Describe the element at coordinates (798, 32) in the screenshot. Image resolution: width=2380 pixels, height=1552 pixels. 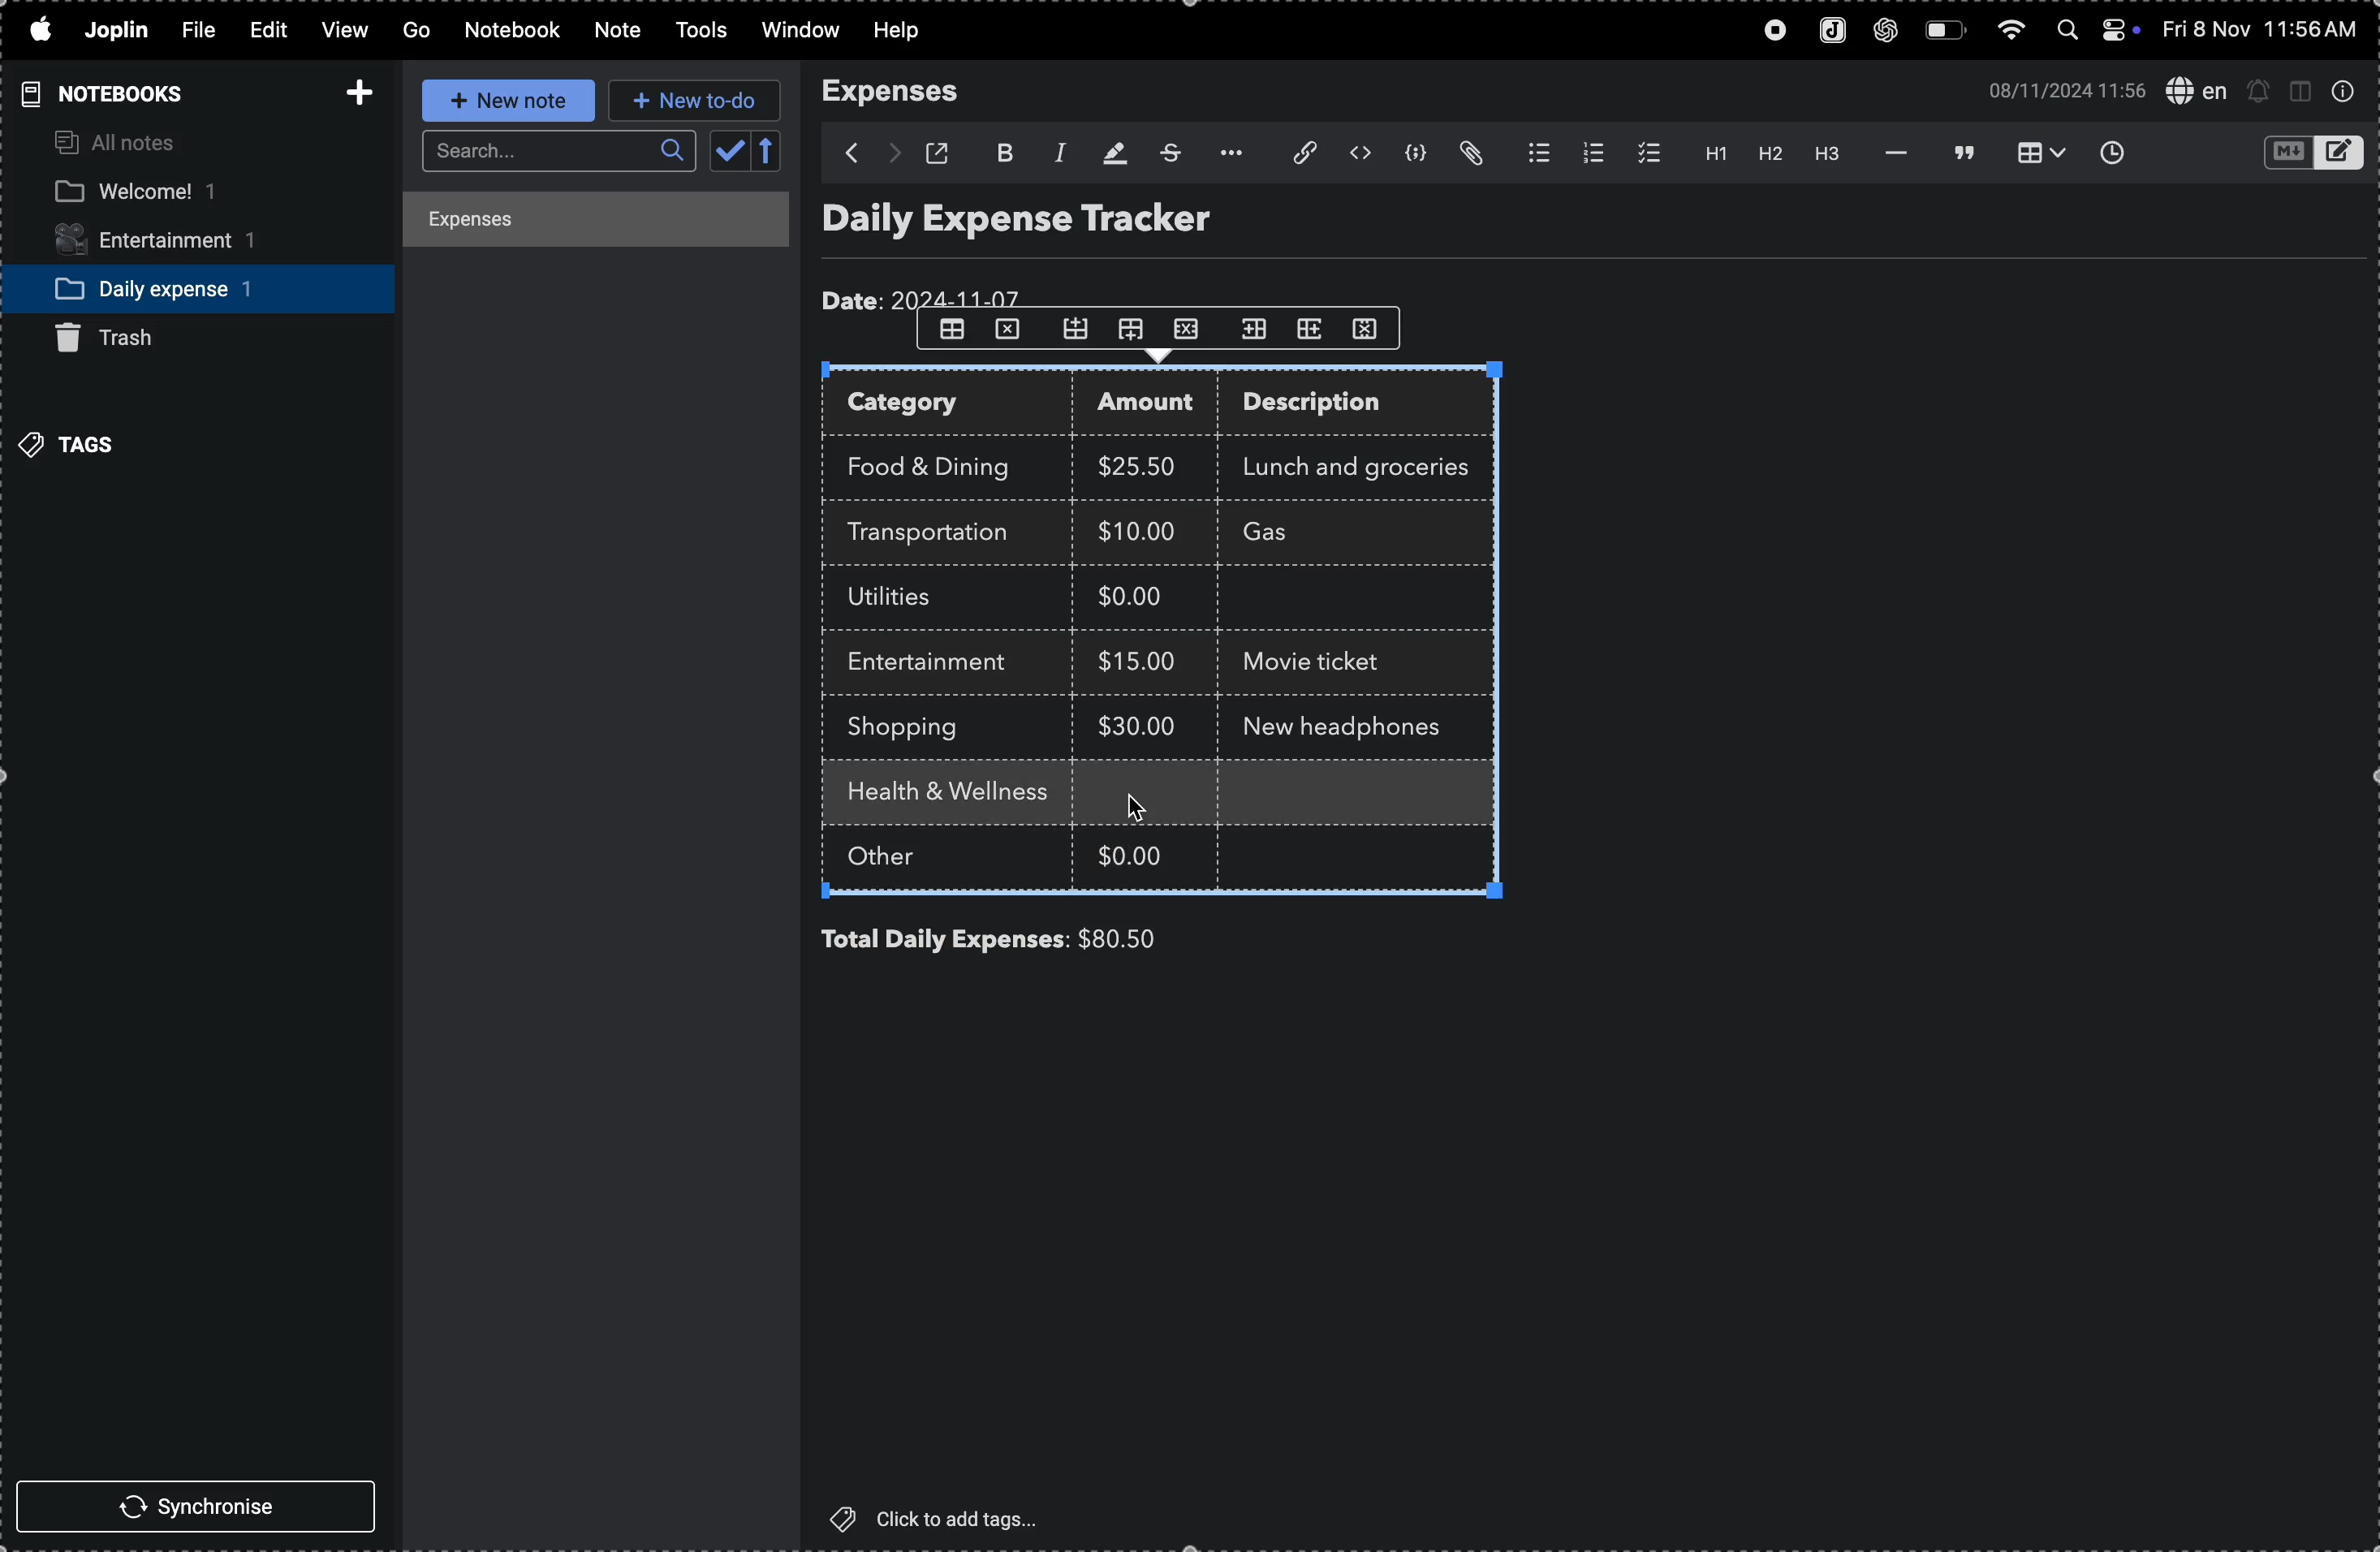
I see `window` at that location.